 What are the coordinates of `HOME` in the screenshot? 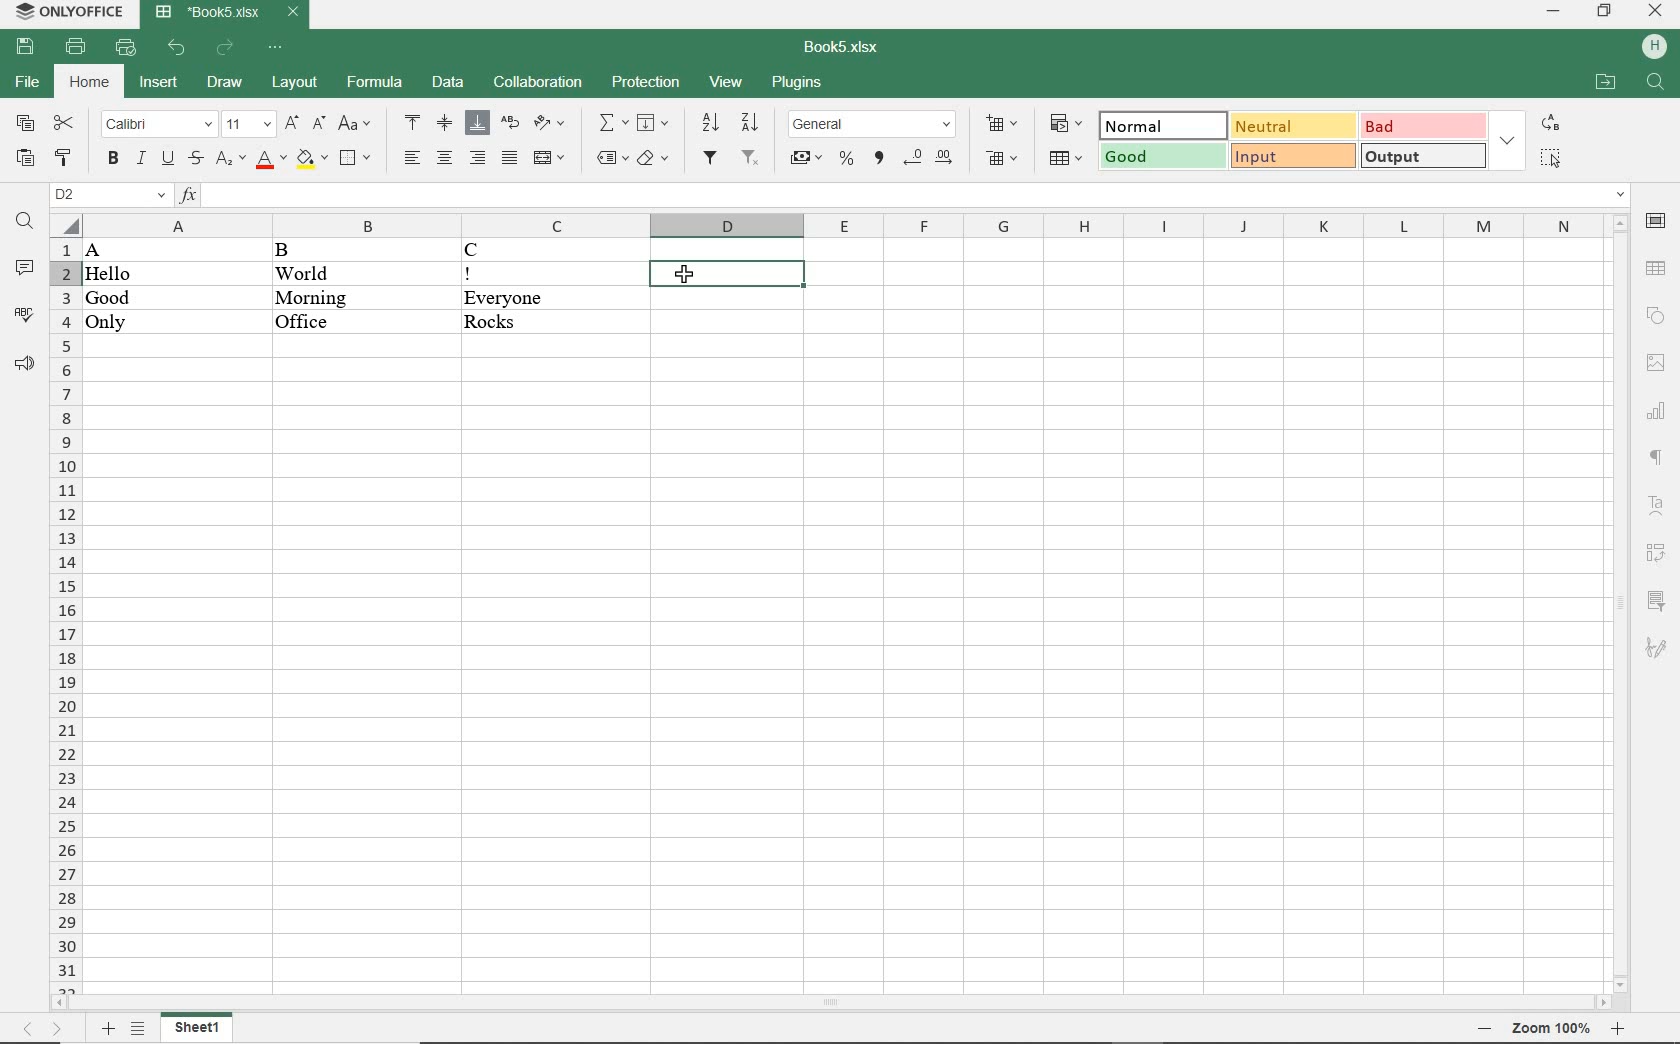 It's located at (87, 82).